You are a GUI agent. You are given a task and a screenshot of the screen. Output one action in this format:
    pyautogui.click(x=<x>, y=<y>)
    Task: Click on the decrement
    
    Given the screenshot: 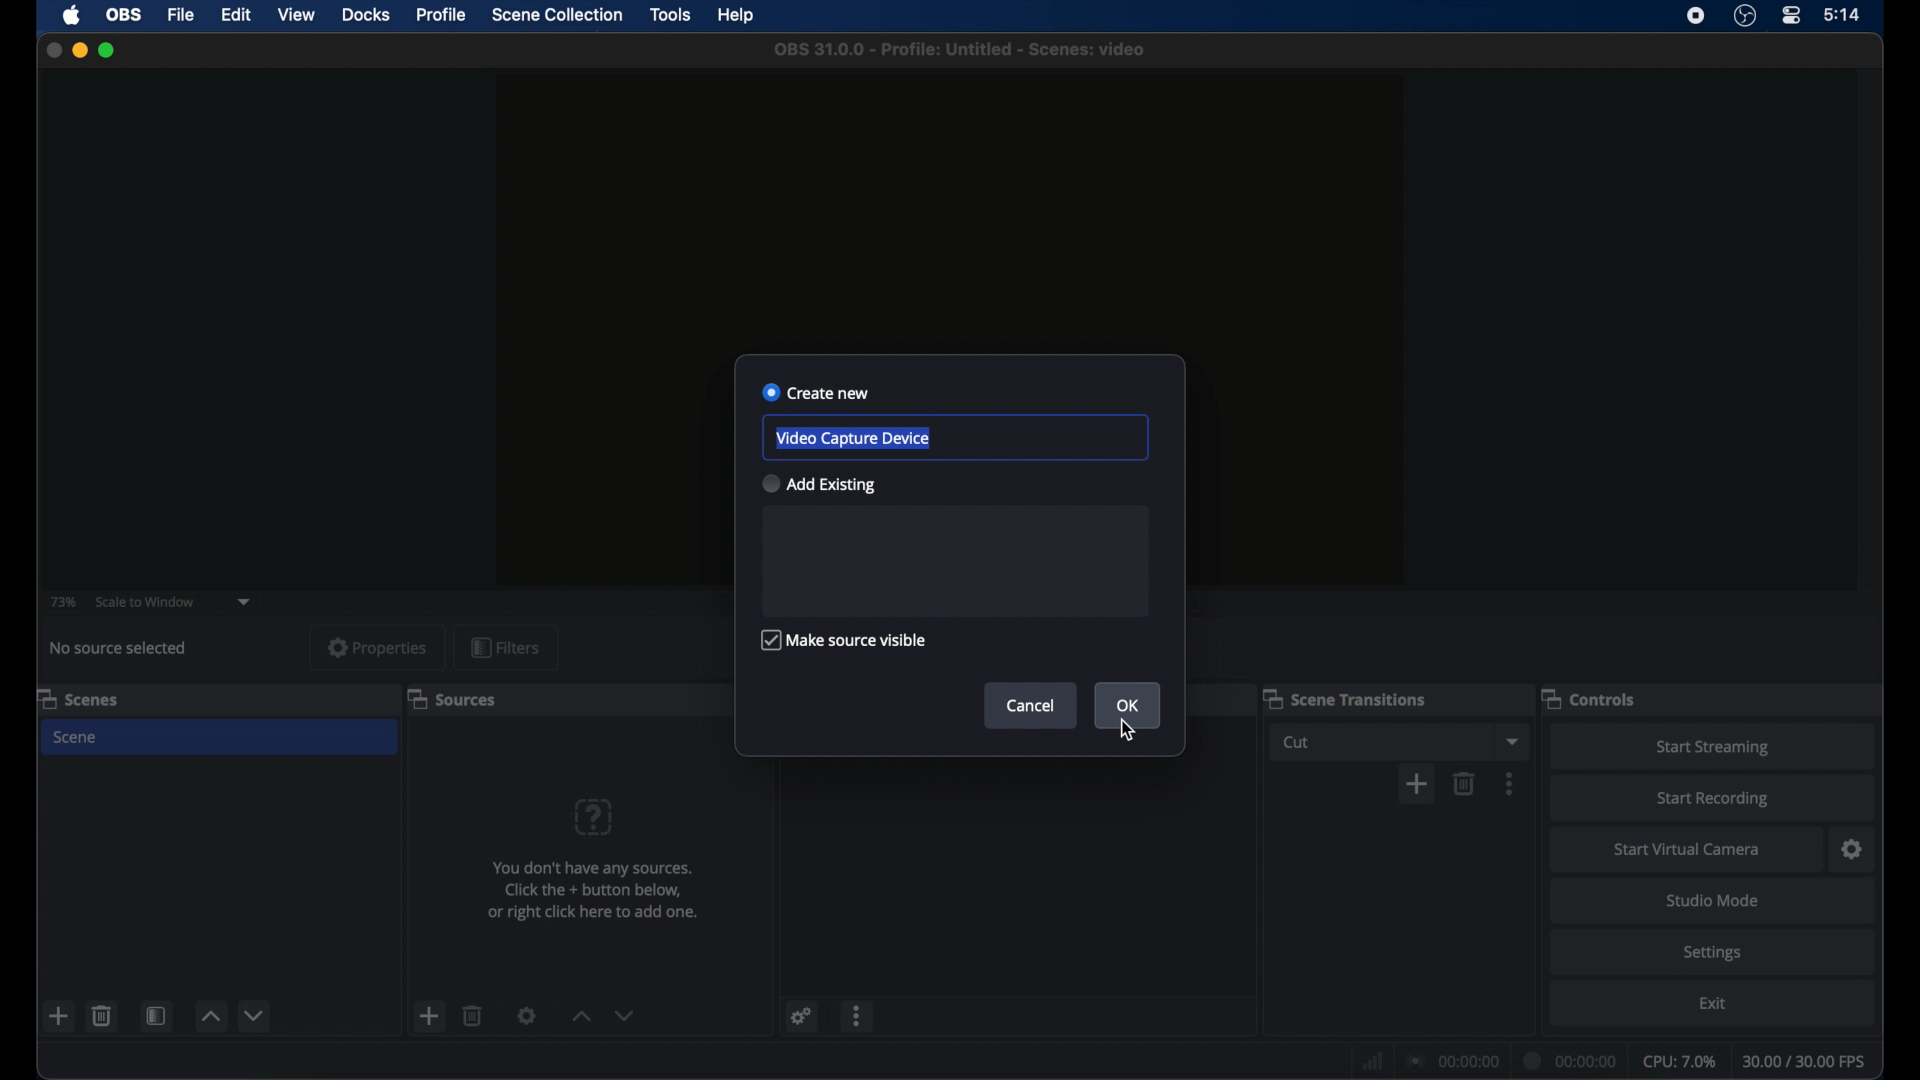 What is the action you would take?
    pyautogui.click(x=625, y=1016)
    